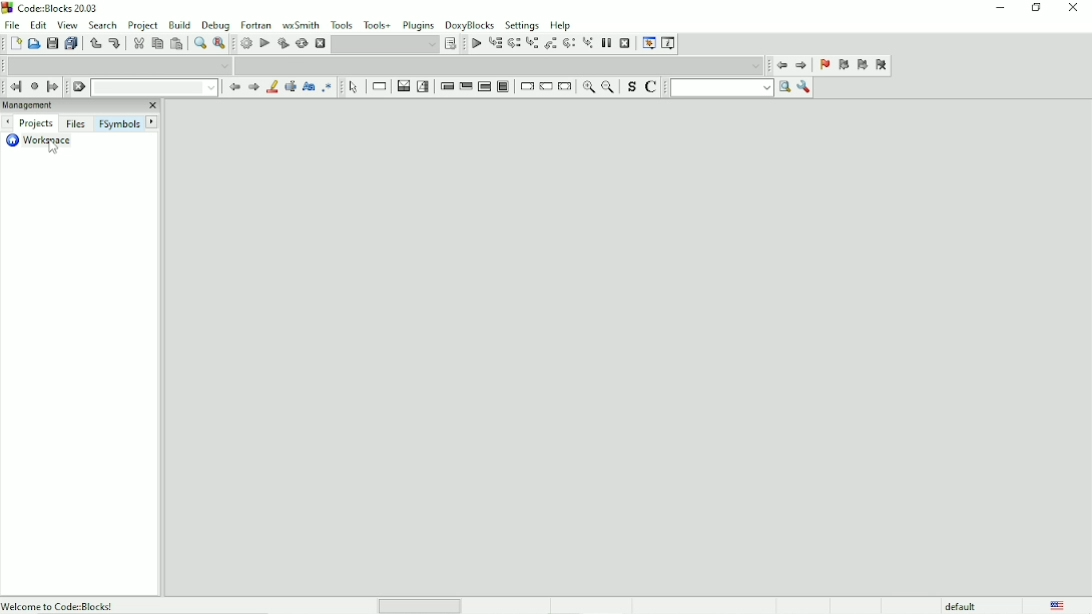 The image size is (1092, 614). What do you see at coordinates (256, 24) in the screenshot?
I see `Fortran` at bounding box center [256, 24].